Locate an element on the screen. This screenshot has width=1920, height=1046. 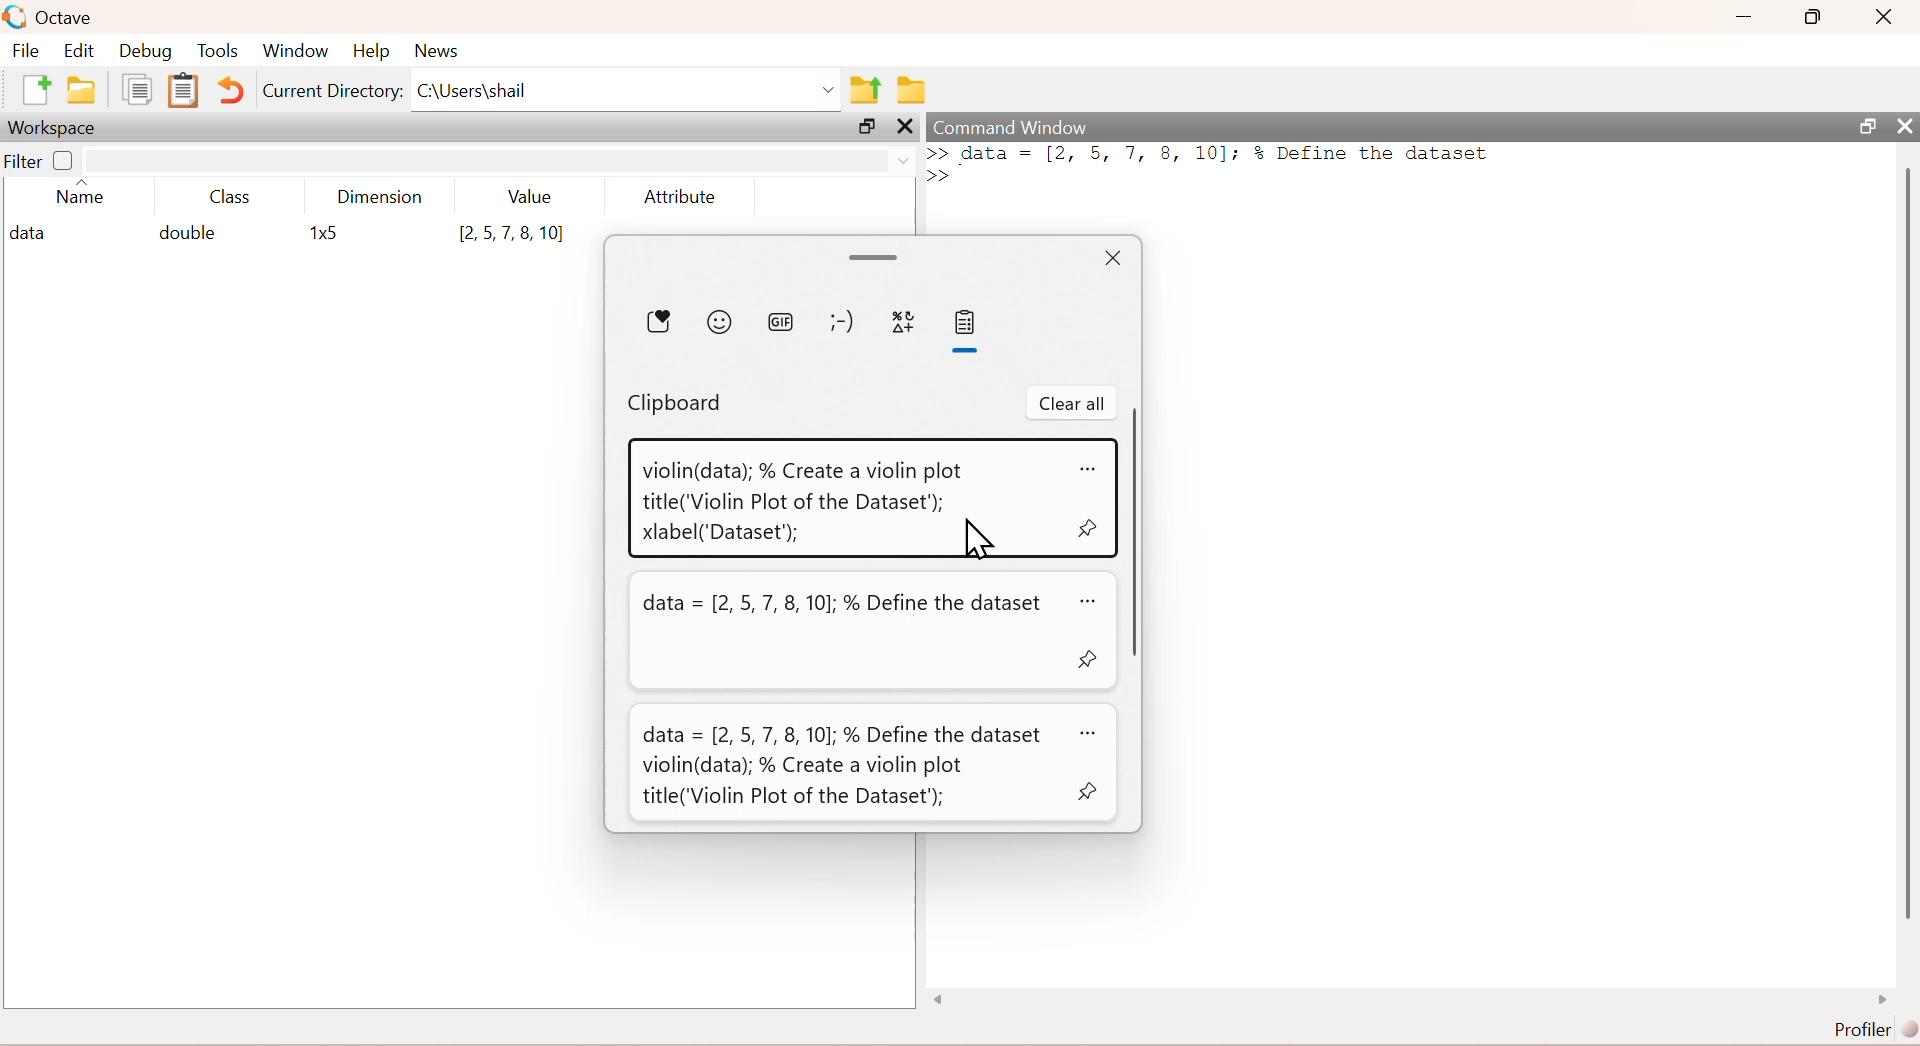
[2,5,7,8,10] is located at coordinates (512, 234).